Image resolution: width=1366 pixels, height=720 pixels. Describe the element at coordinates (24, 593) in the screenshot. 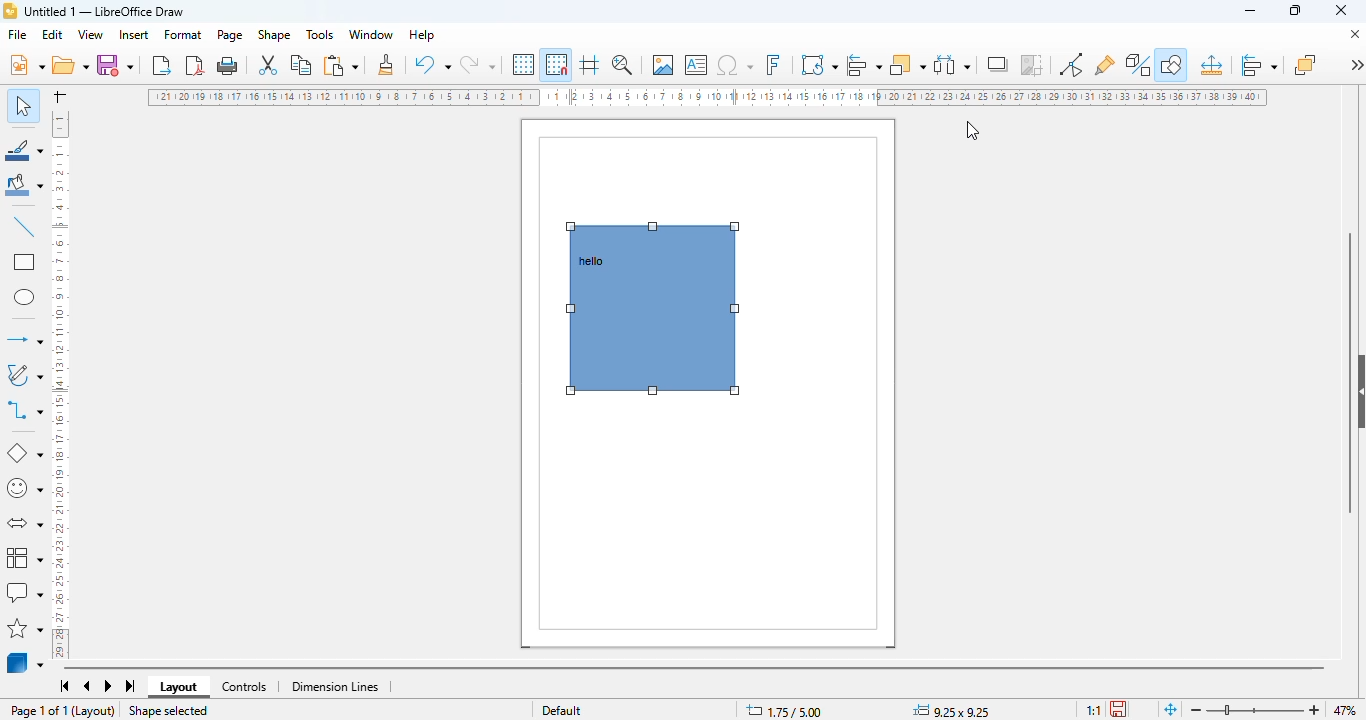

I see `callout shapes` at that location.